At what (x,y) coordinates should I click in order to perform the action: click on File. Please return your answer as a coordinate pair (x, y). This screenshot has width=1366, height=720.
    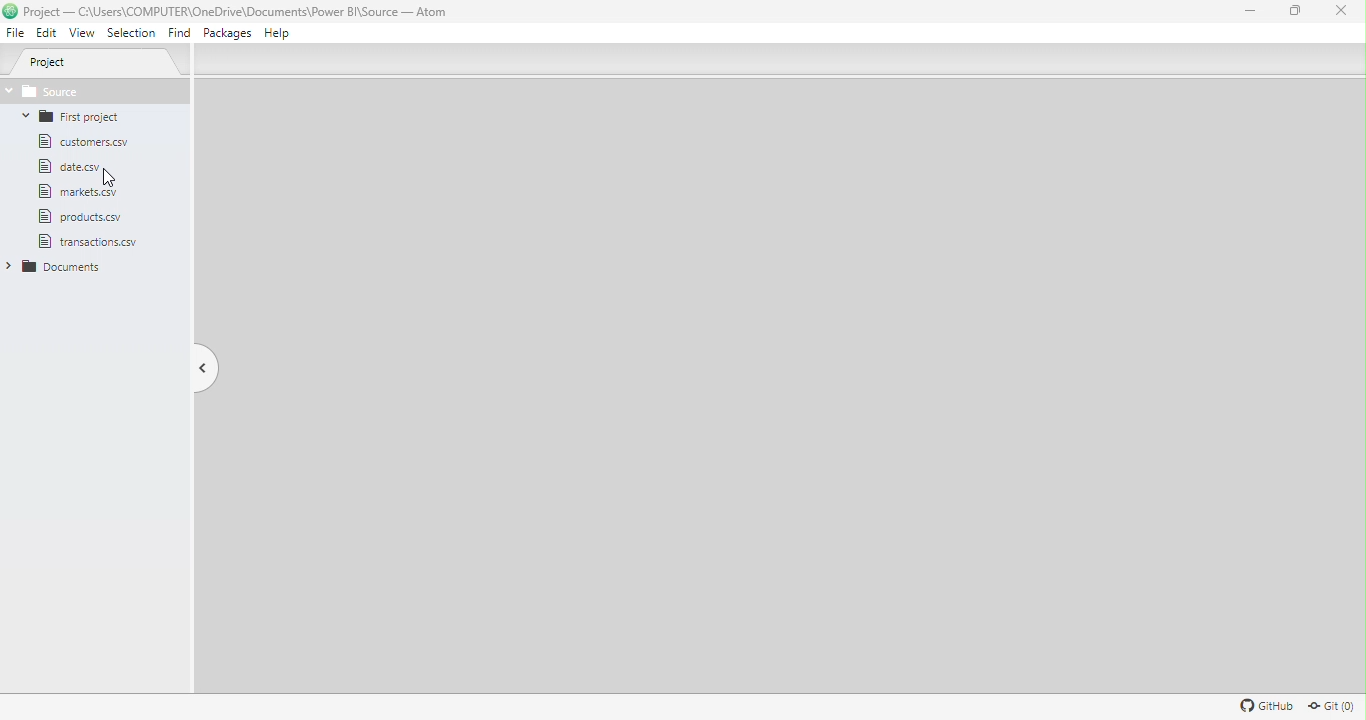
    Looking at the image, I should click on (84, 217).